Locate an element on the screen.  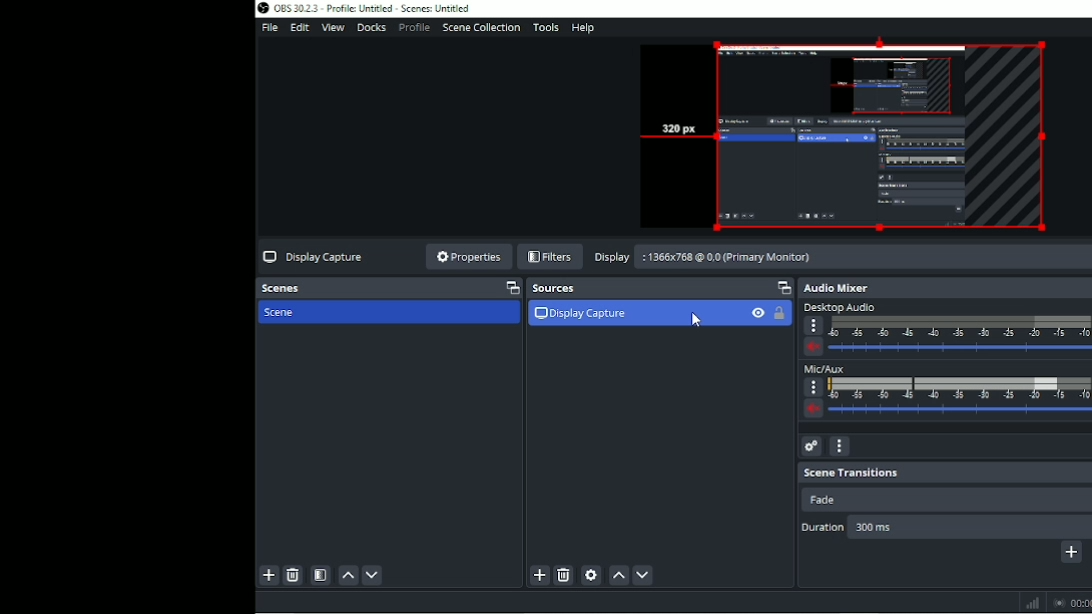
Tools is located at coordinates (545, 27).